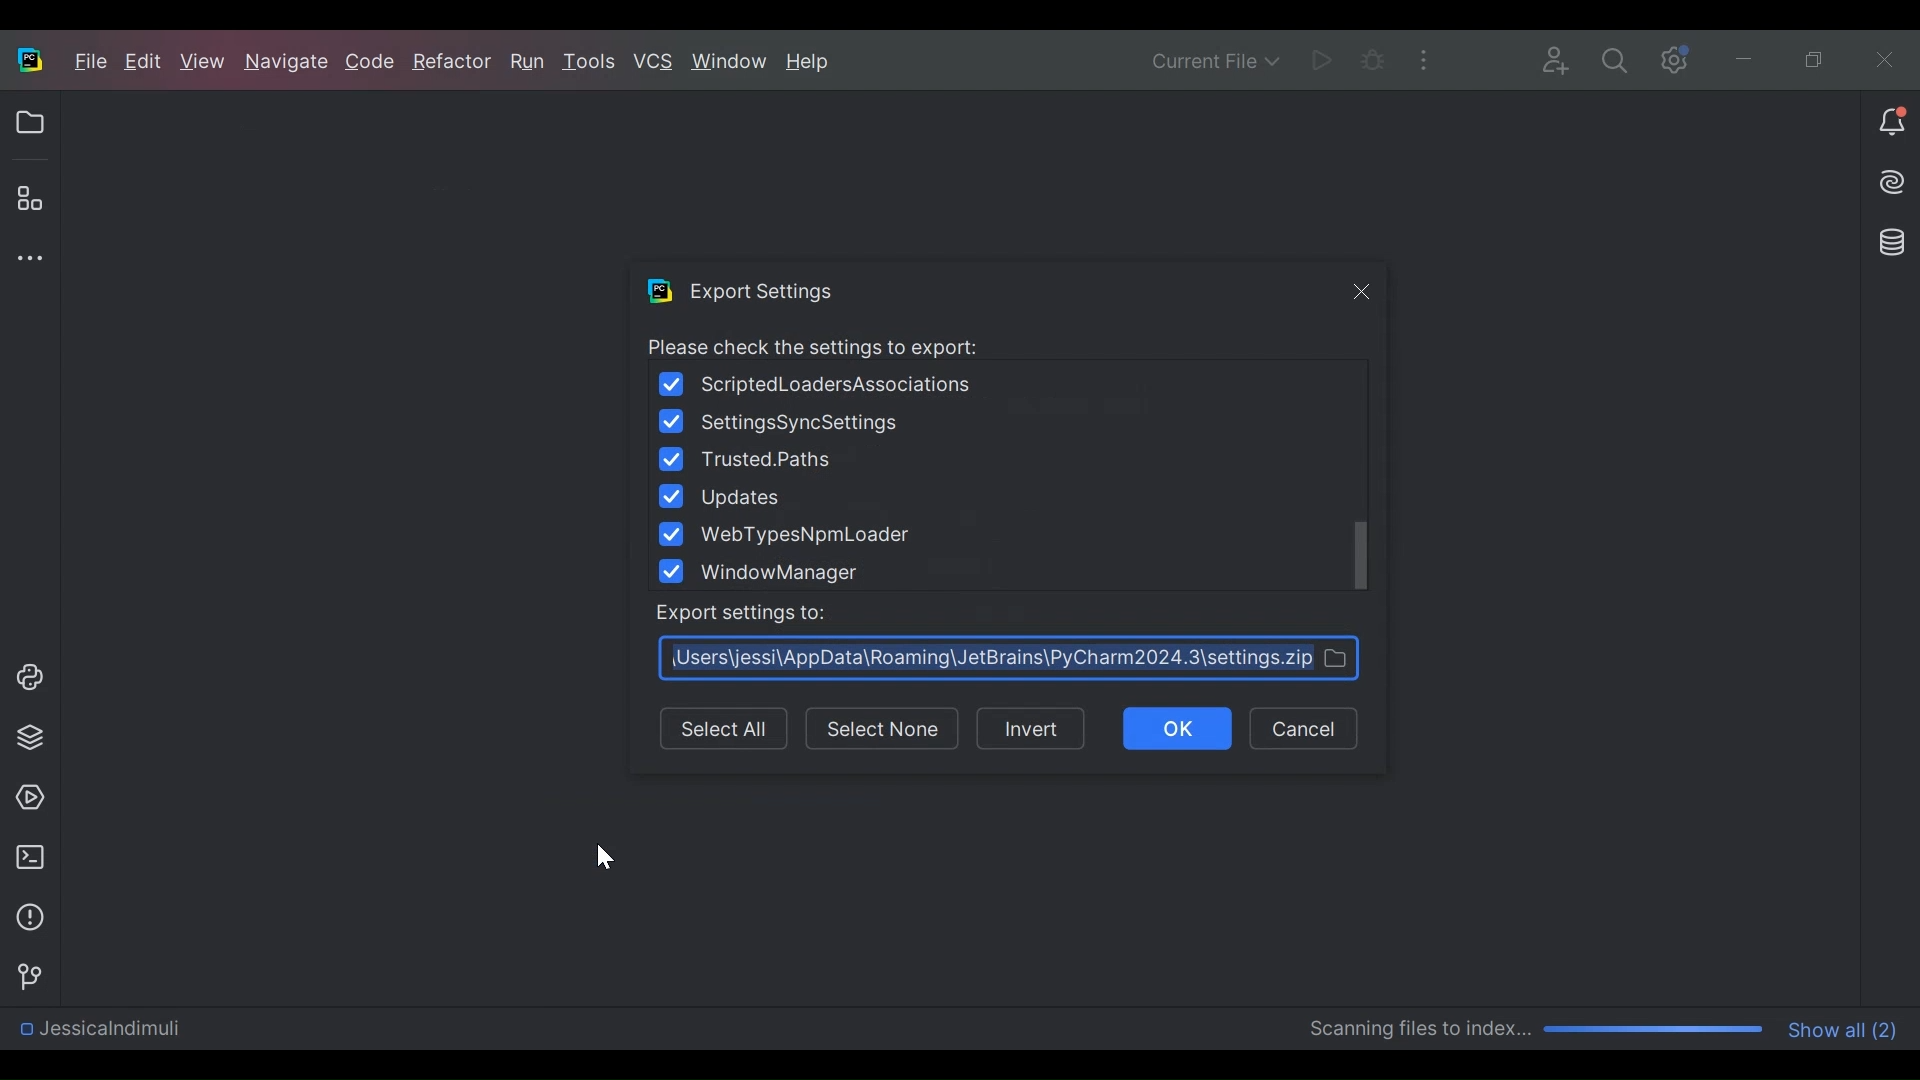 The image size is (1920, 1080). What do you see at coordinates (287, 64) in the screenshot?
I see `Navigate` at bounding box center [287, 64].